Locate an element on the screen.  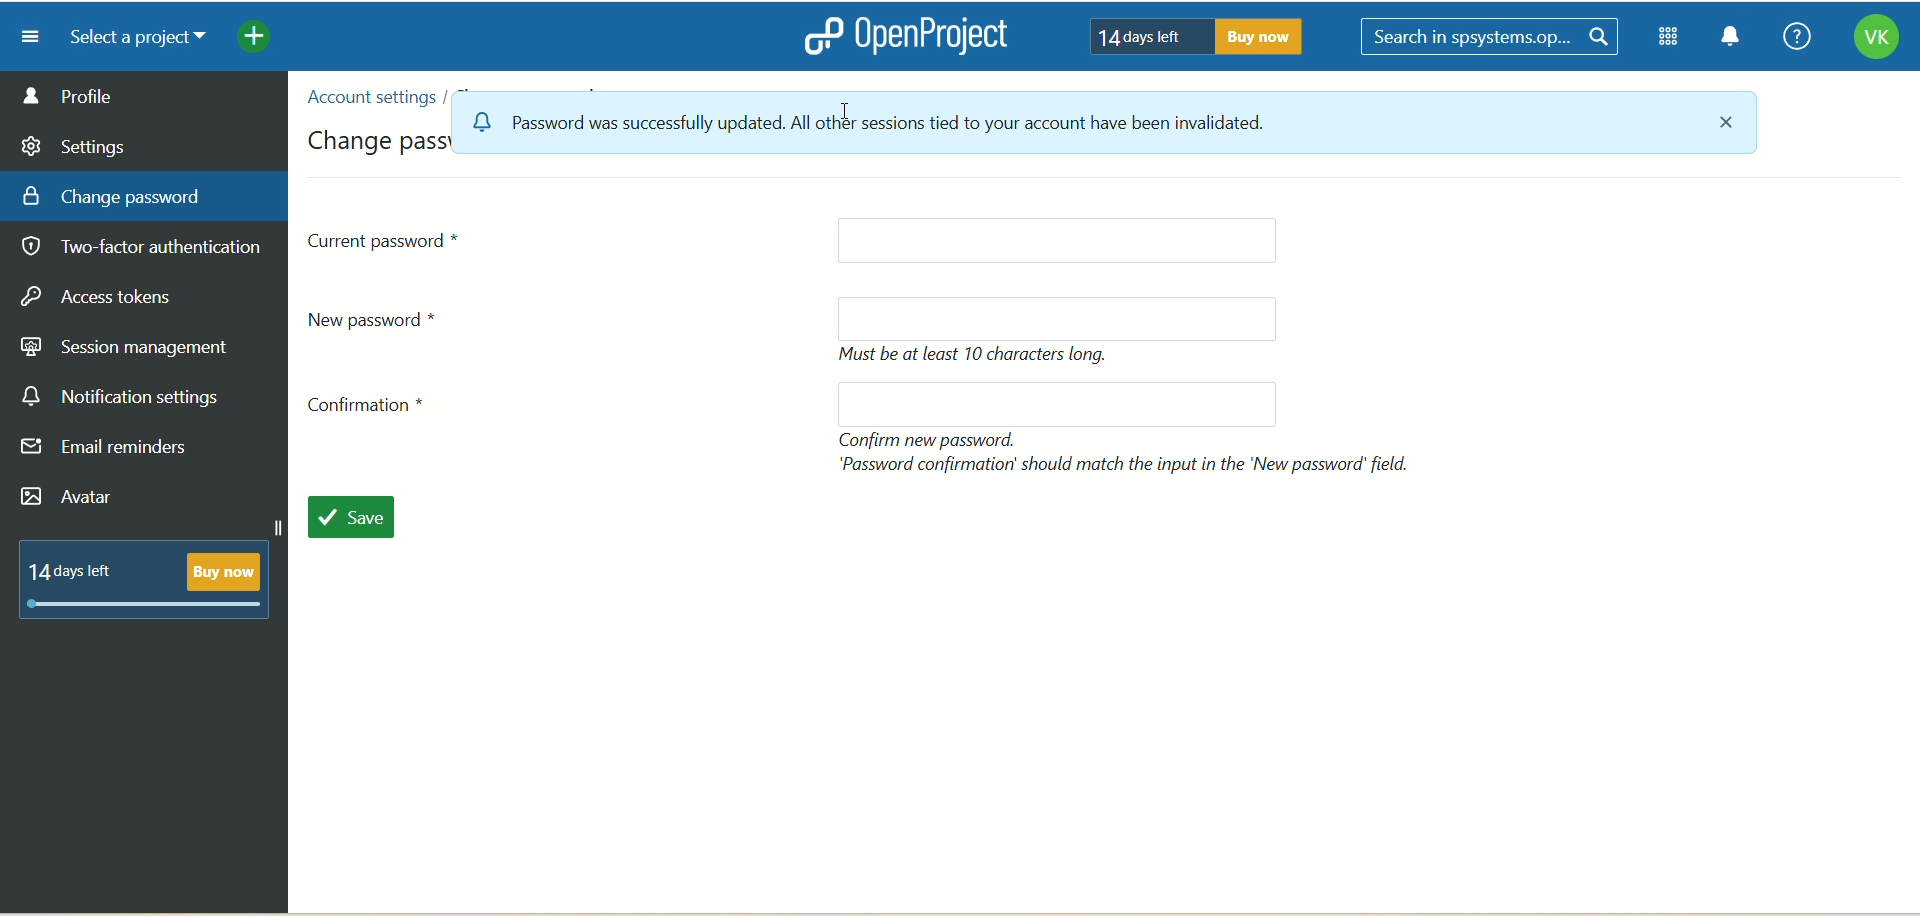
new password is located at coordinates (1058, 318).